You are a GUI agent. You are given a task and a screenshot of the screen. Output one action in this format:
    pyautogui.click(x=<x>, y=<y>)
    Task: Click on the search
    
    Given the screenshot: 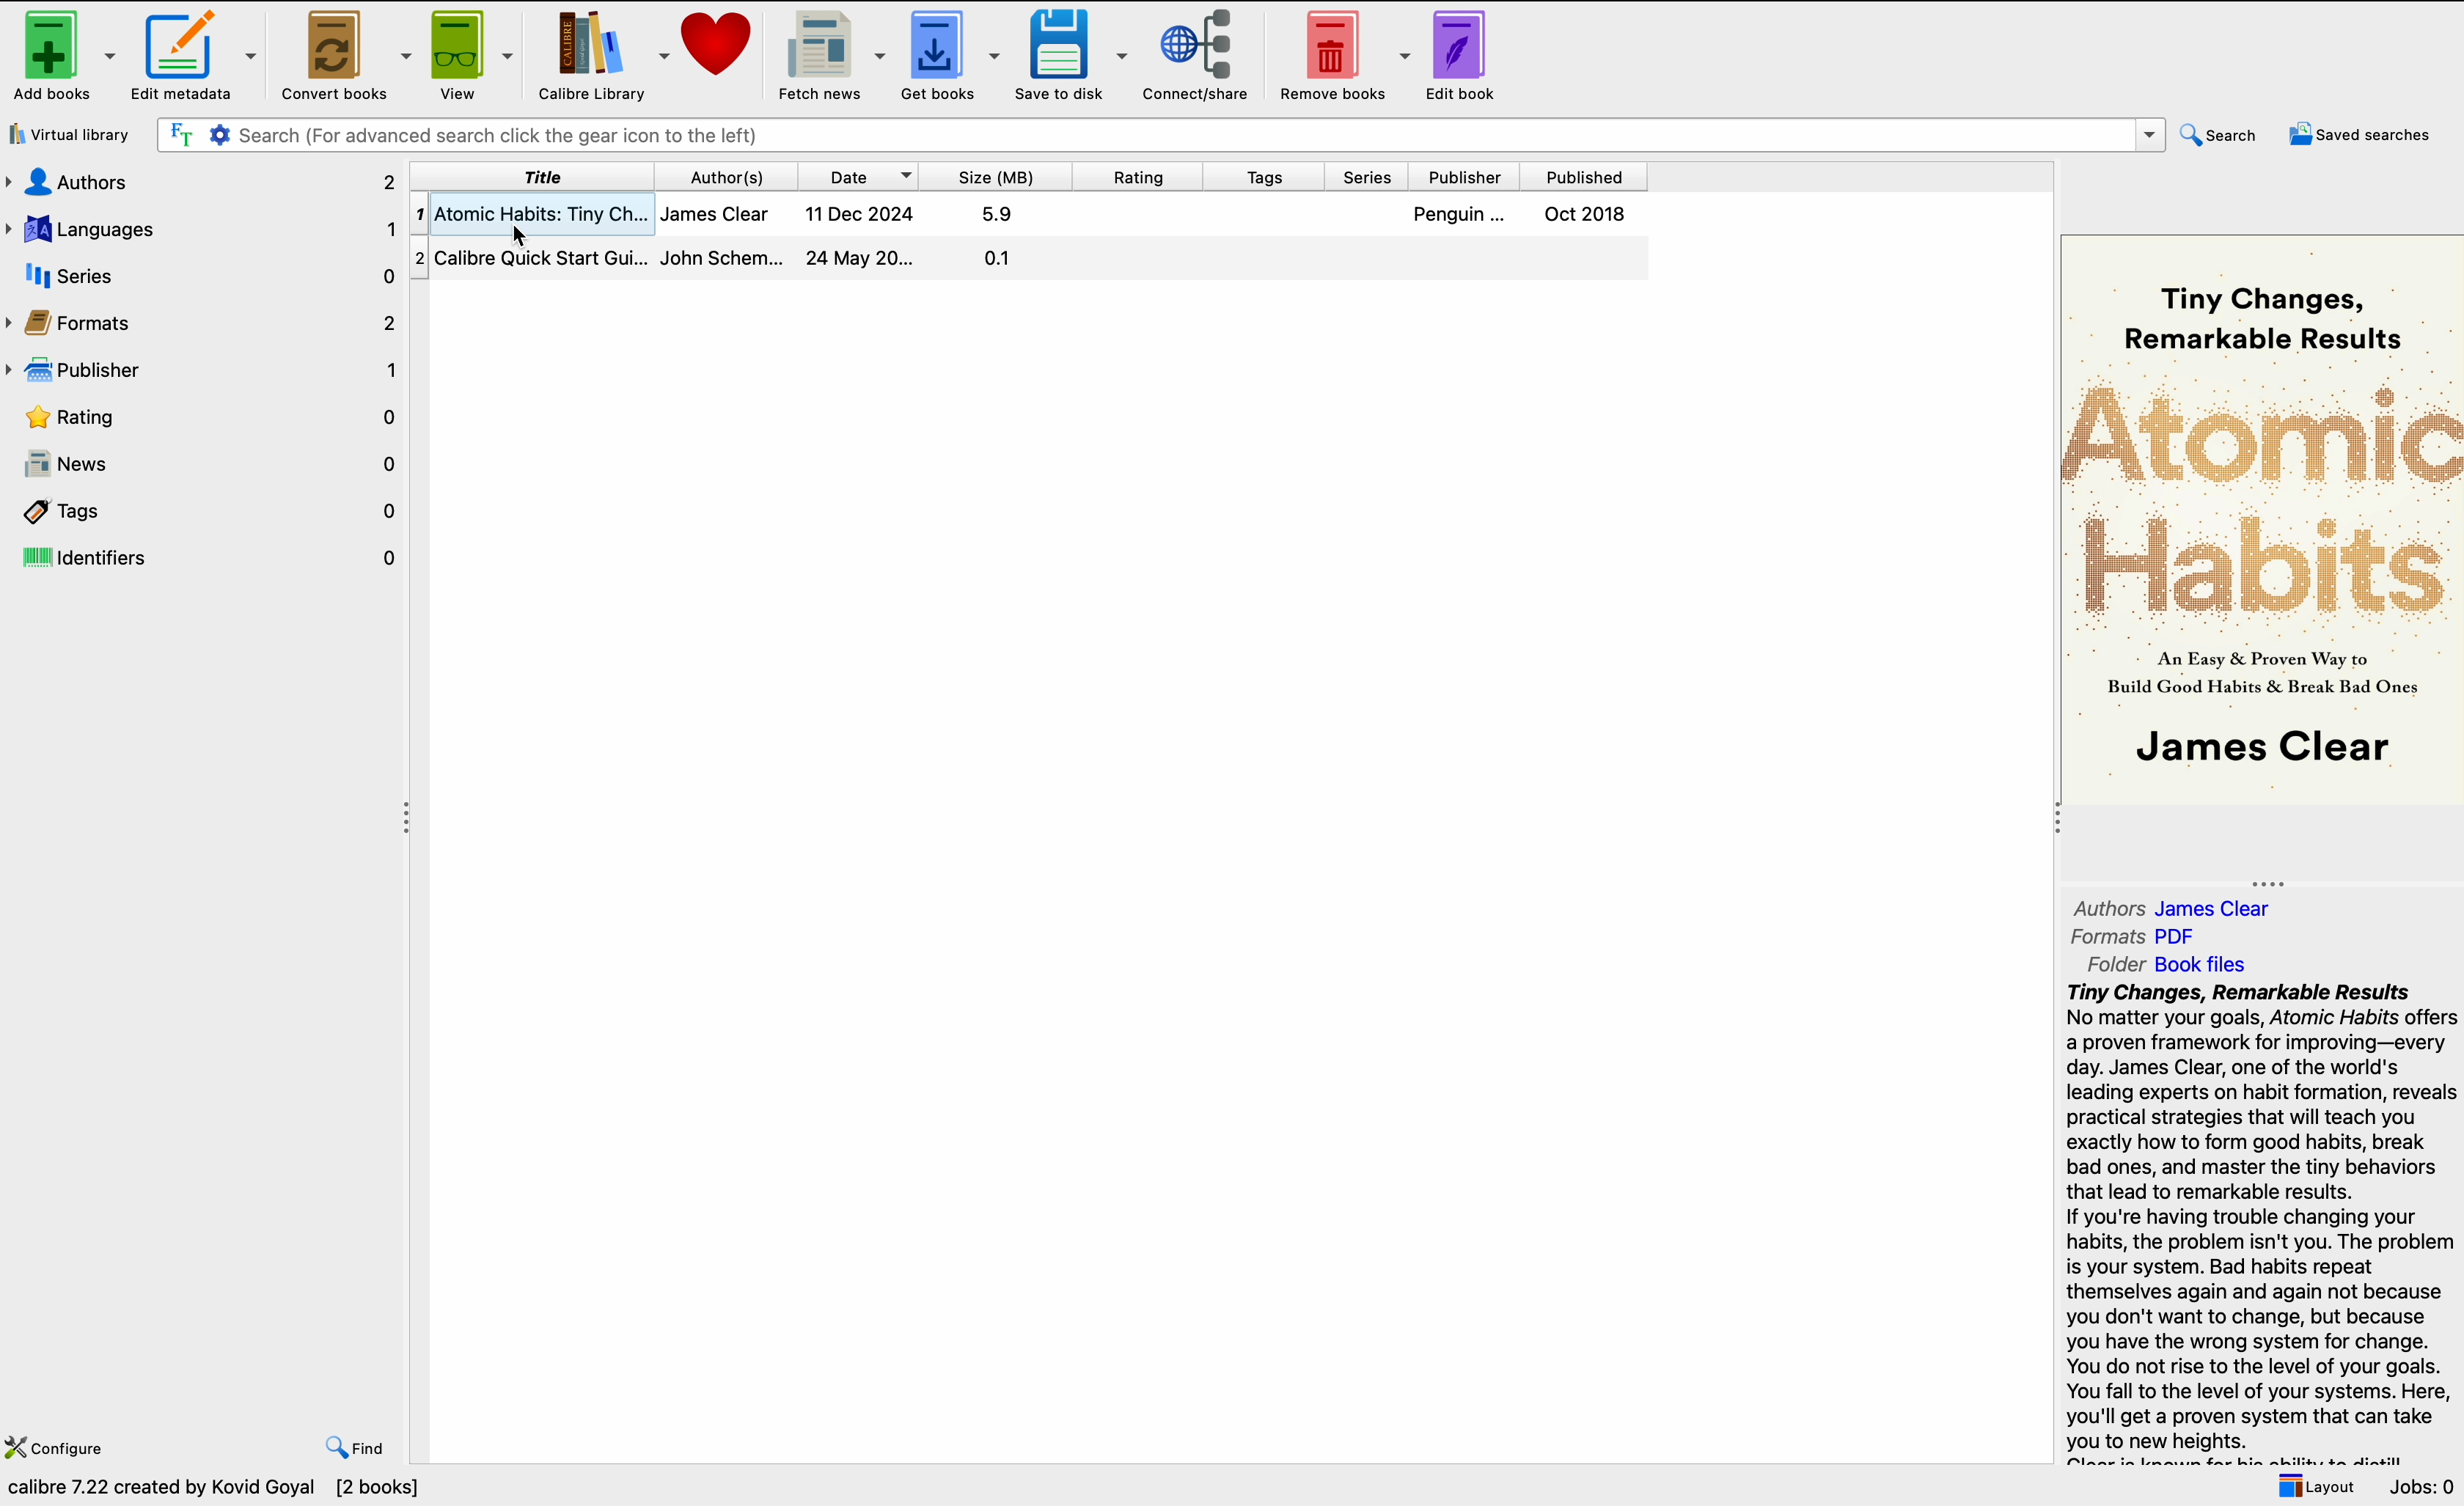 What is the action you would take?
    pyautogui.click(x=2227, y=133)
    